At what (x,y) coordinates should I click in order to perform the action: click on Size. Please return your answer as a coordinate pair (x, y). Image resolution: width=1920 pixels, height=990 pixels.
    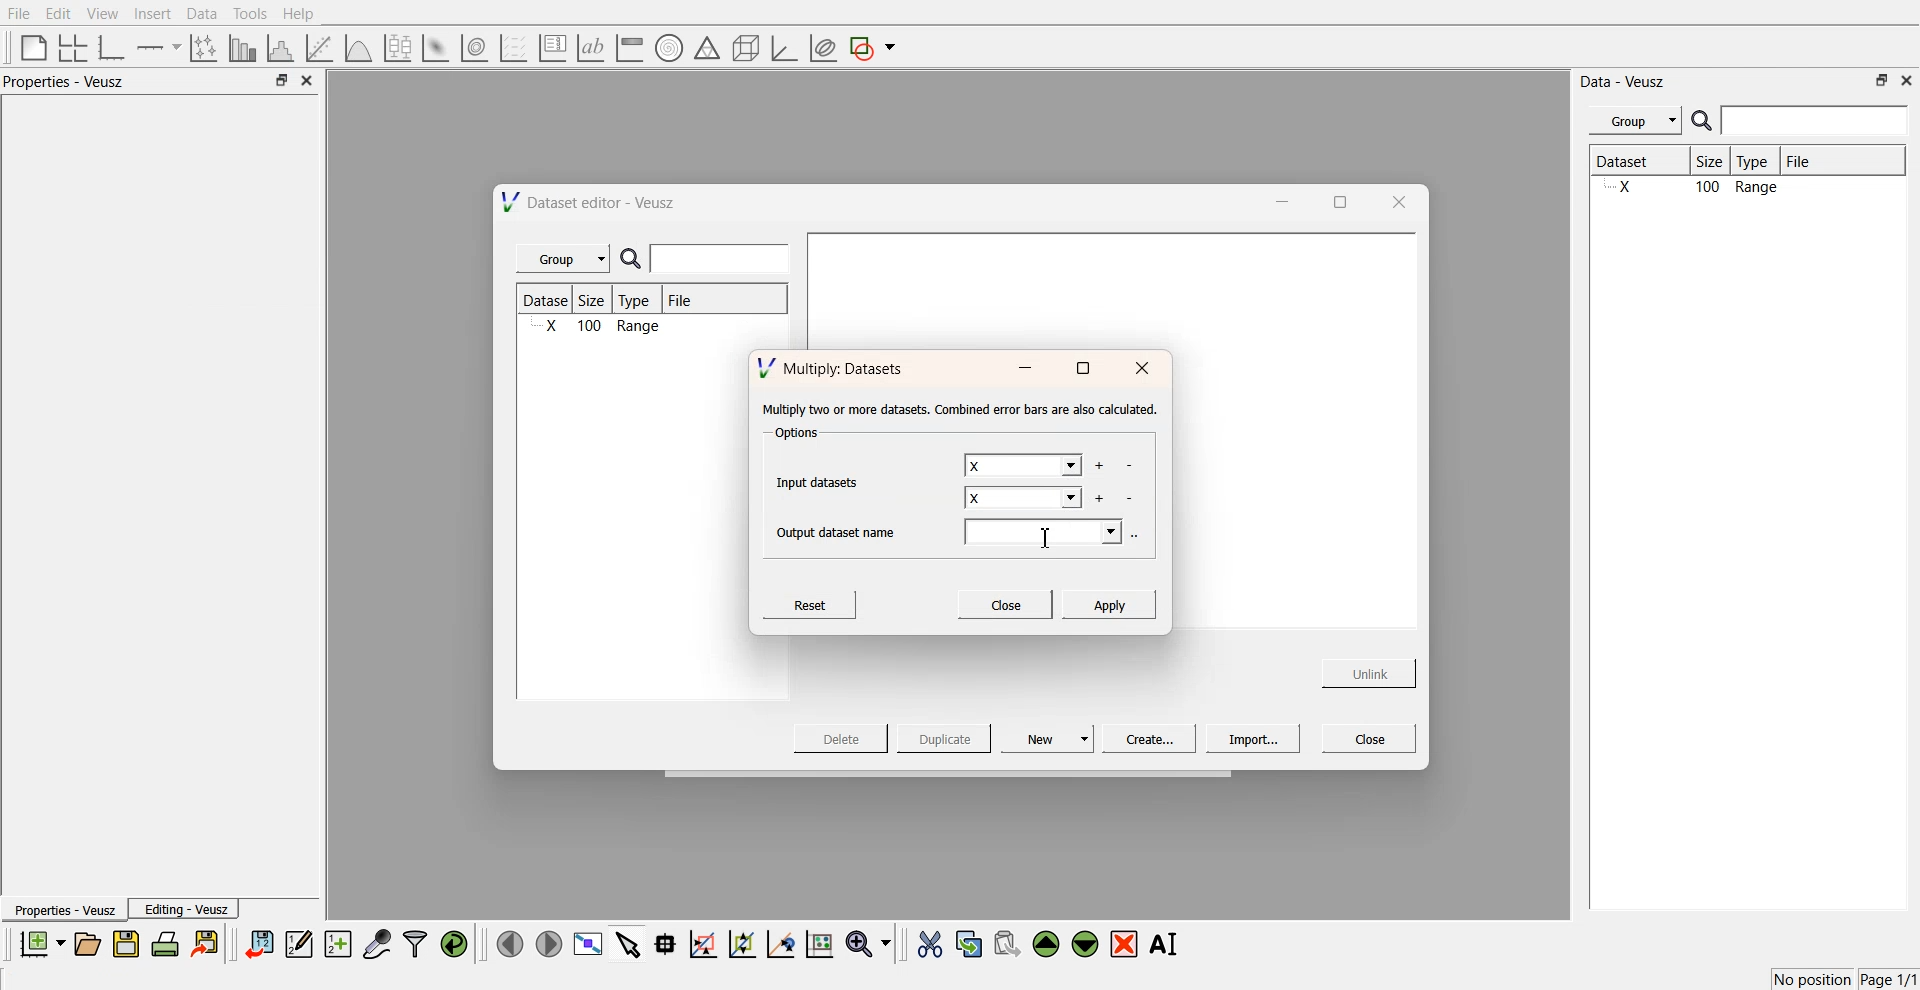
    Looking at the image, I should click on (598, 301).